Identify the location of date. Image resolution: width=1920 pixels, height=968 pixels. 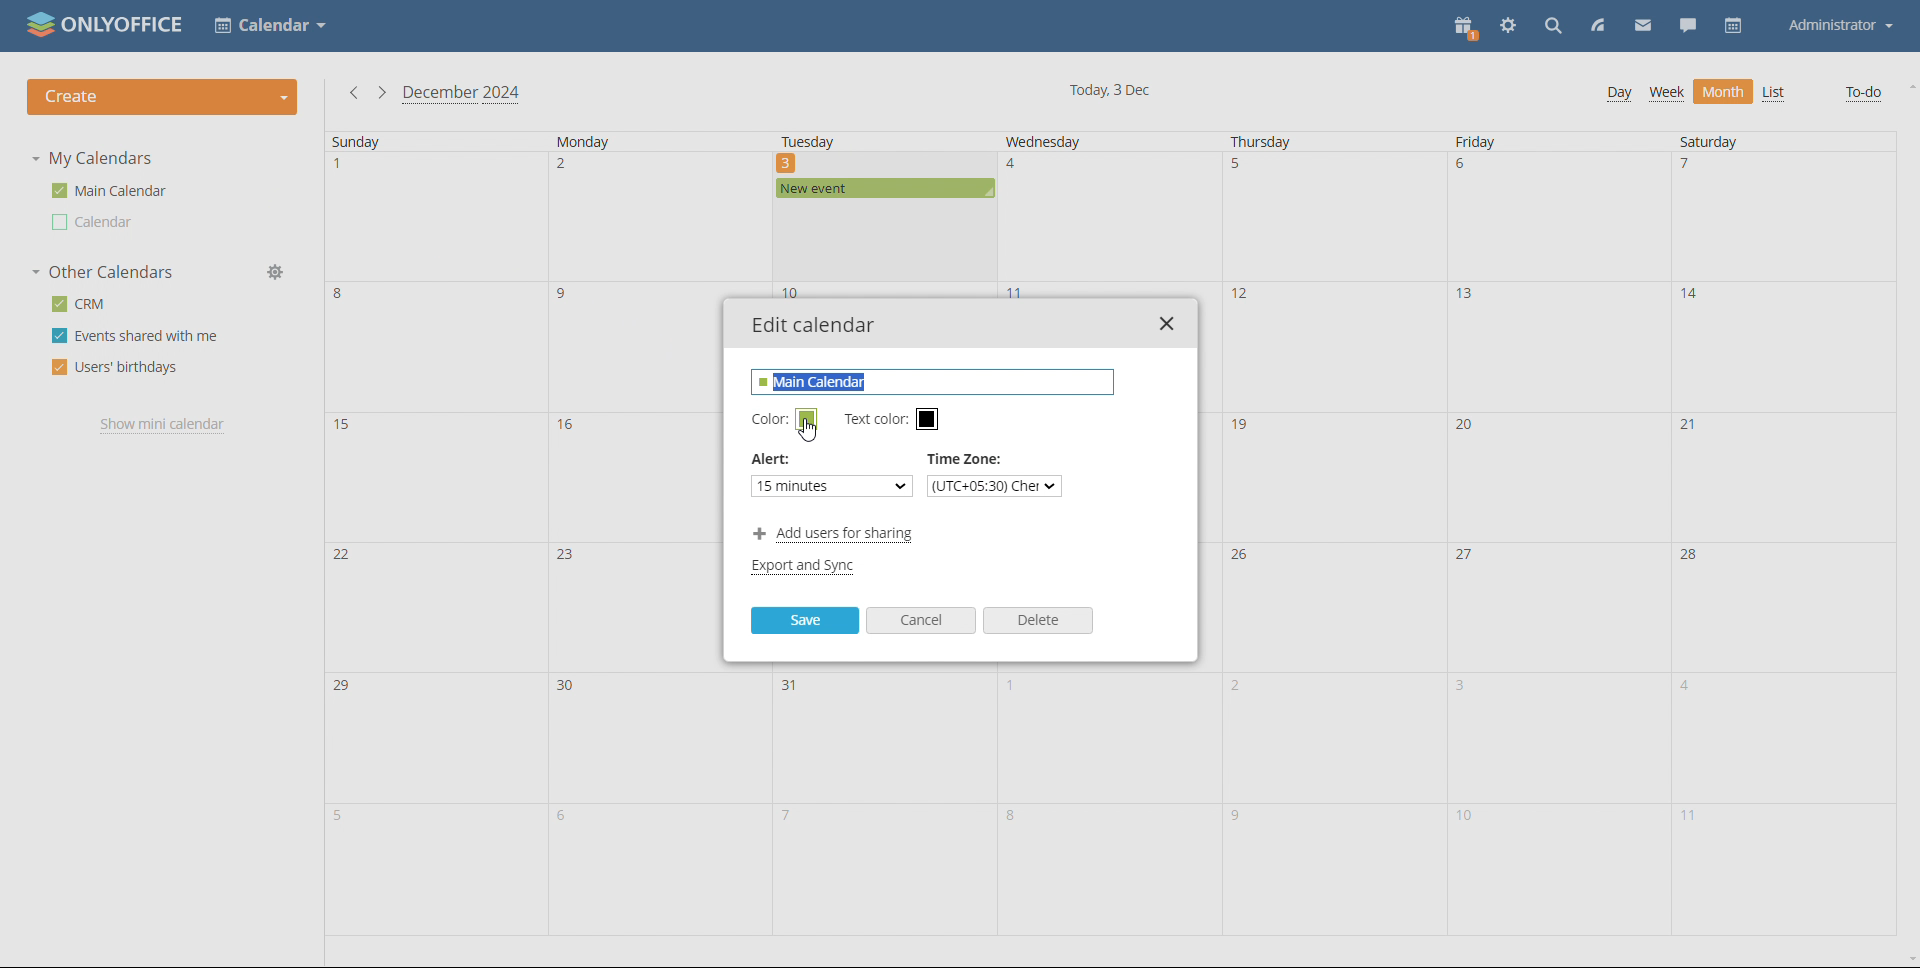
(656, 736).